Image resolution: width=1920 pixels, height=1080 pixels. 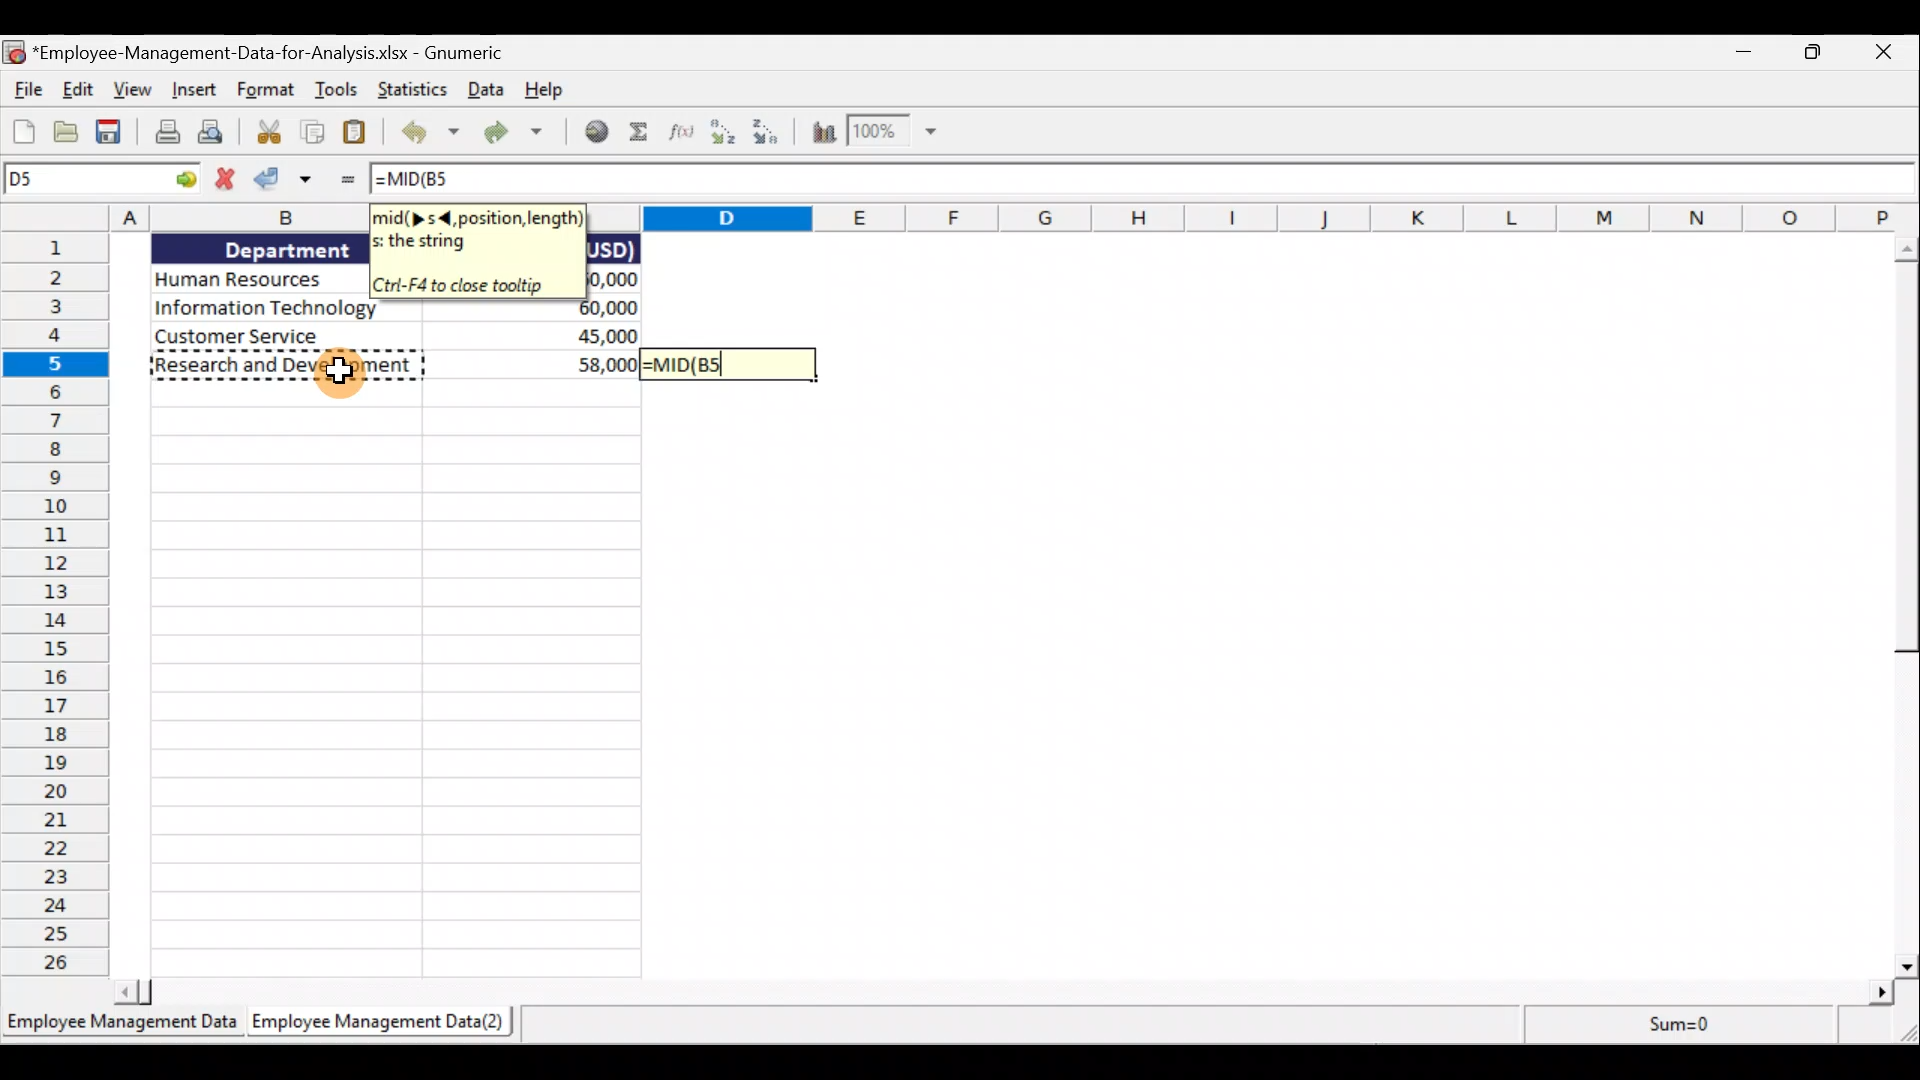 I want to click on Close, so click(x=1886, y=53).